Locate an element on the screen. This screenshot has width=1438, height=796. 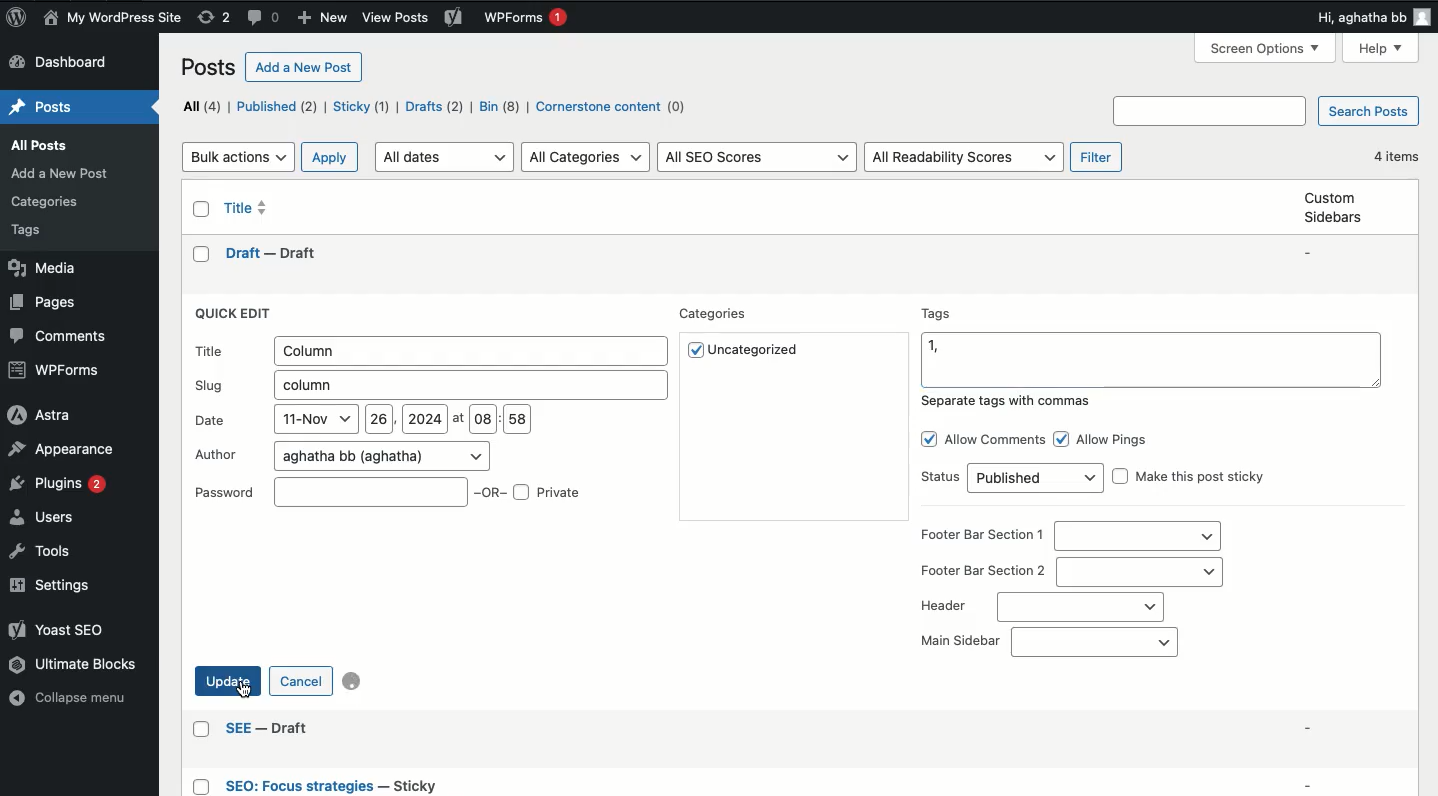
Title is located at coordinates (430, 350).